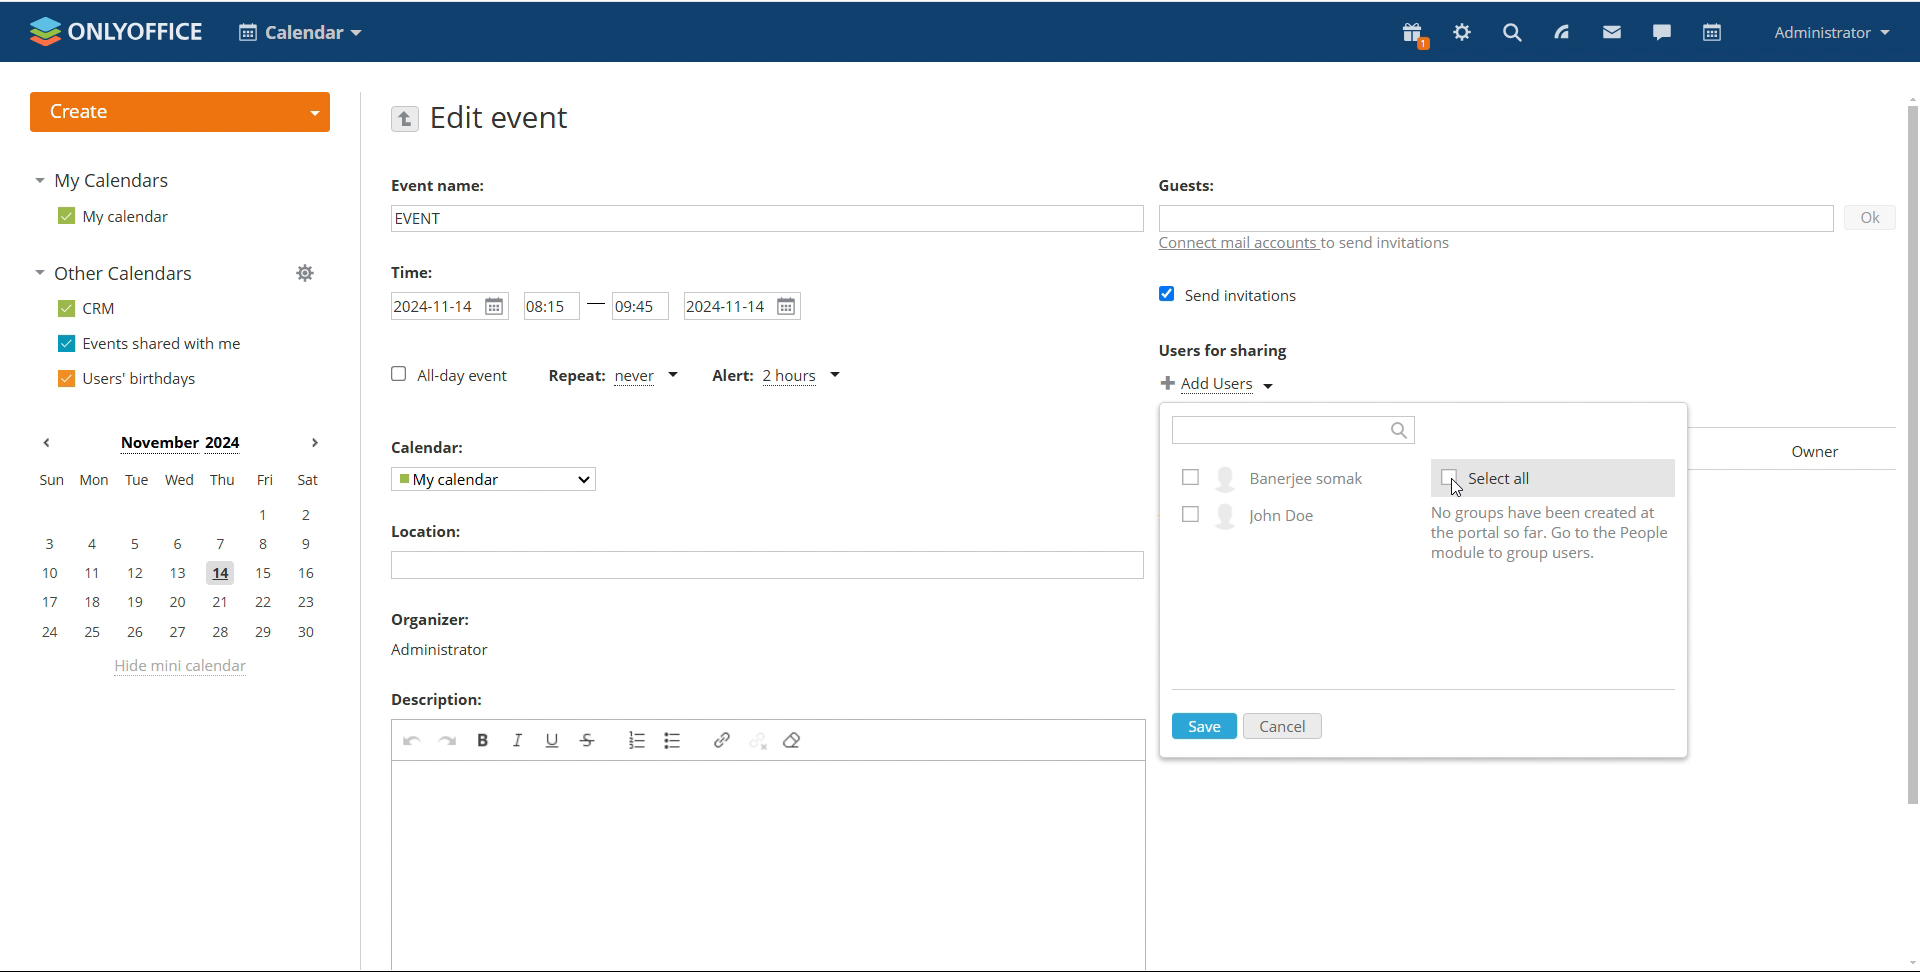 The width and height of the screenshot is (1920, 972). Describe the element at coordinates (176, 546) in the screenshot. I see `3, 4, 5, 6, 7, 8, 9` at that location.